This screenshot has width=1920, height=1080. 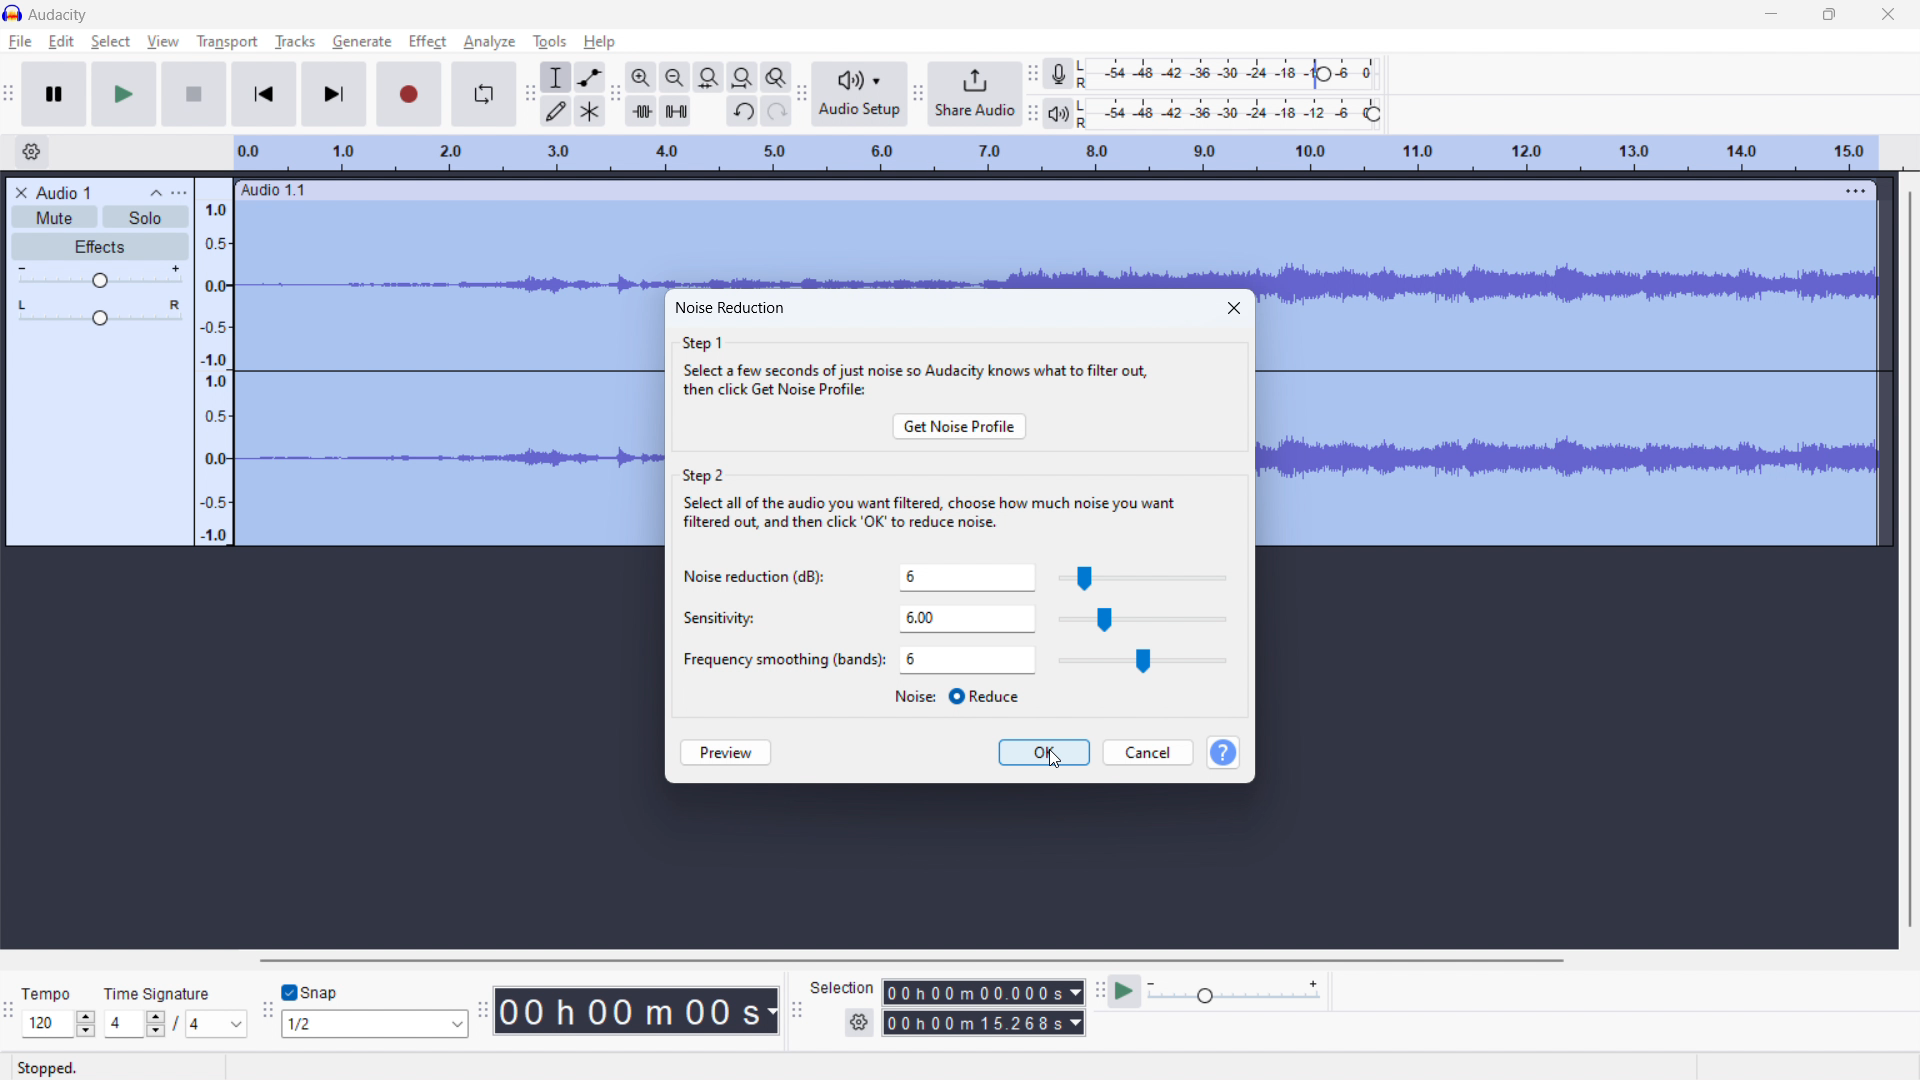 I want to click on toggle zoom, so click(x=776, y=77).